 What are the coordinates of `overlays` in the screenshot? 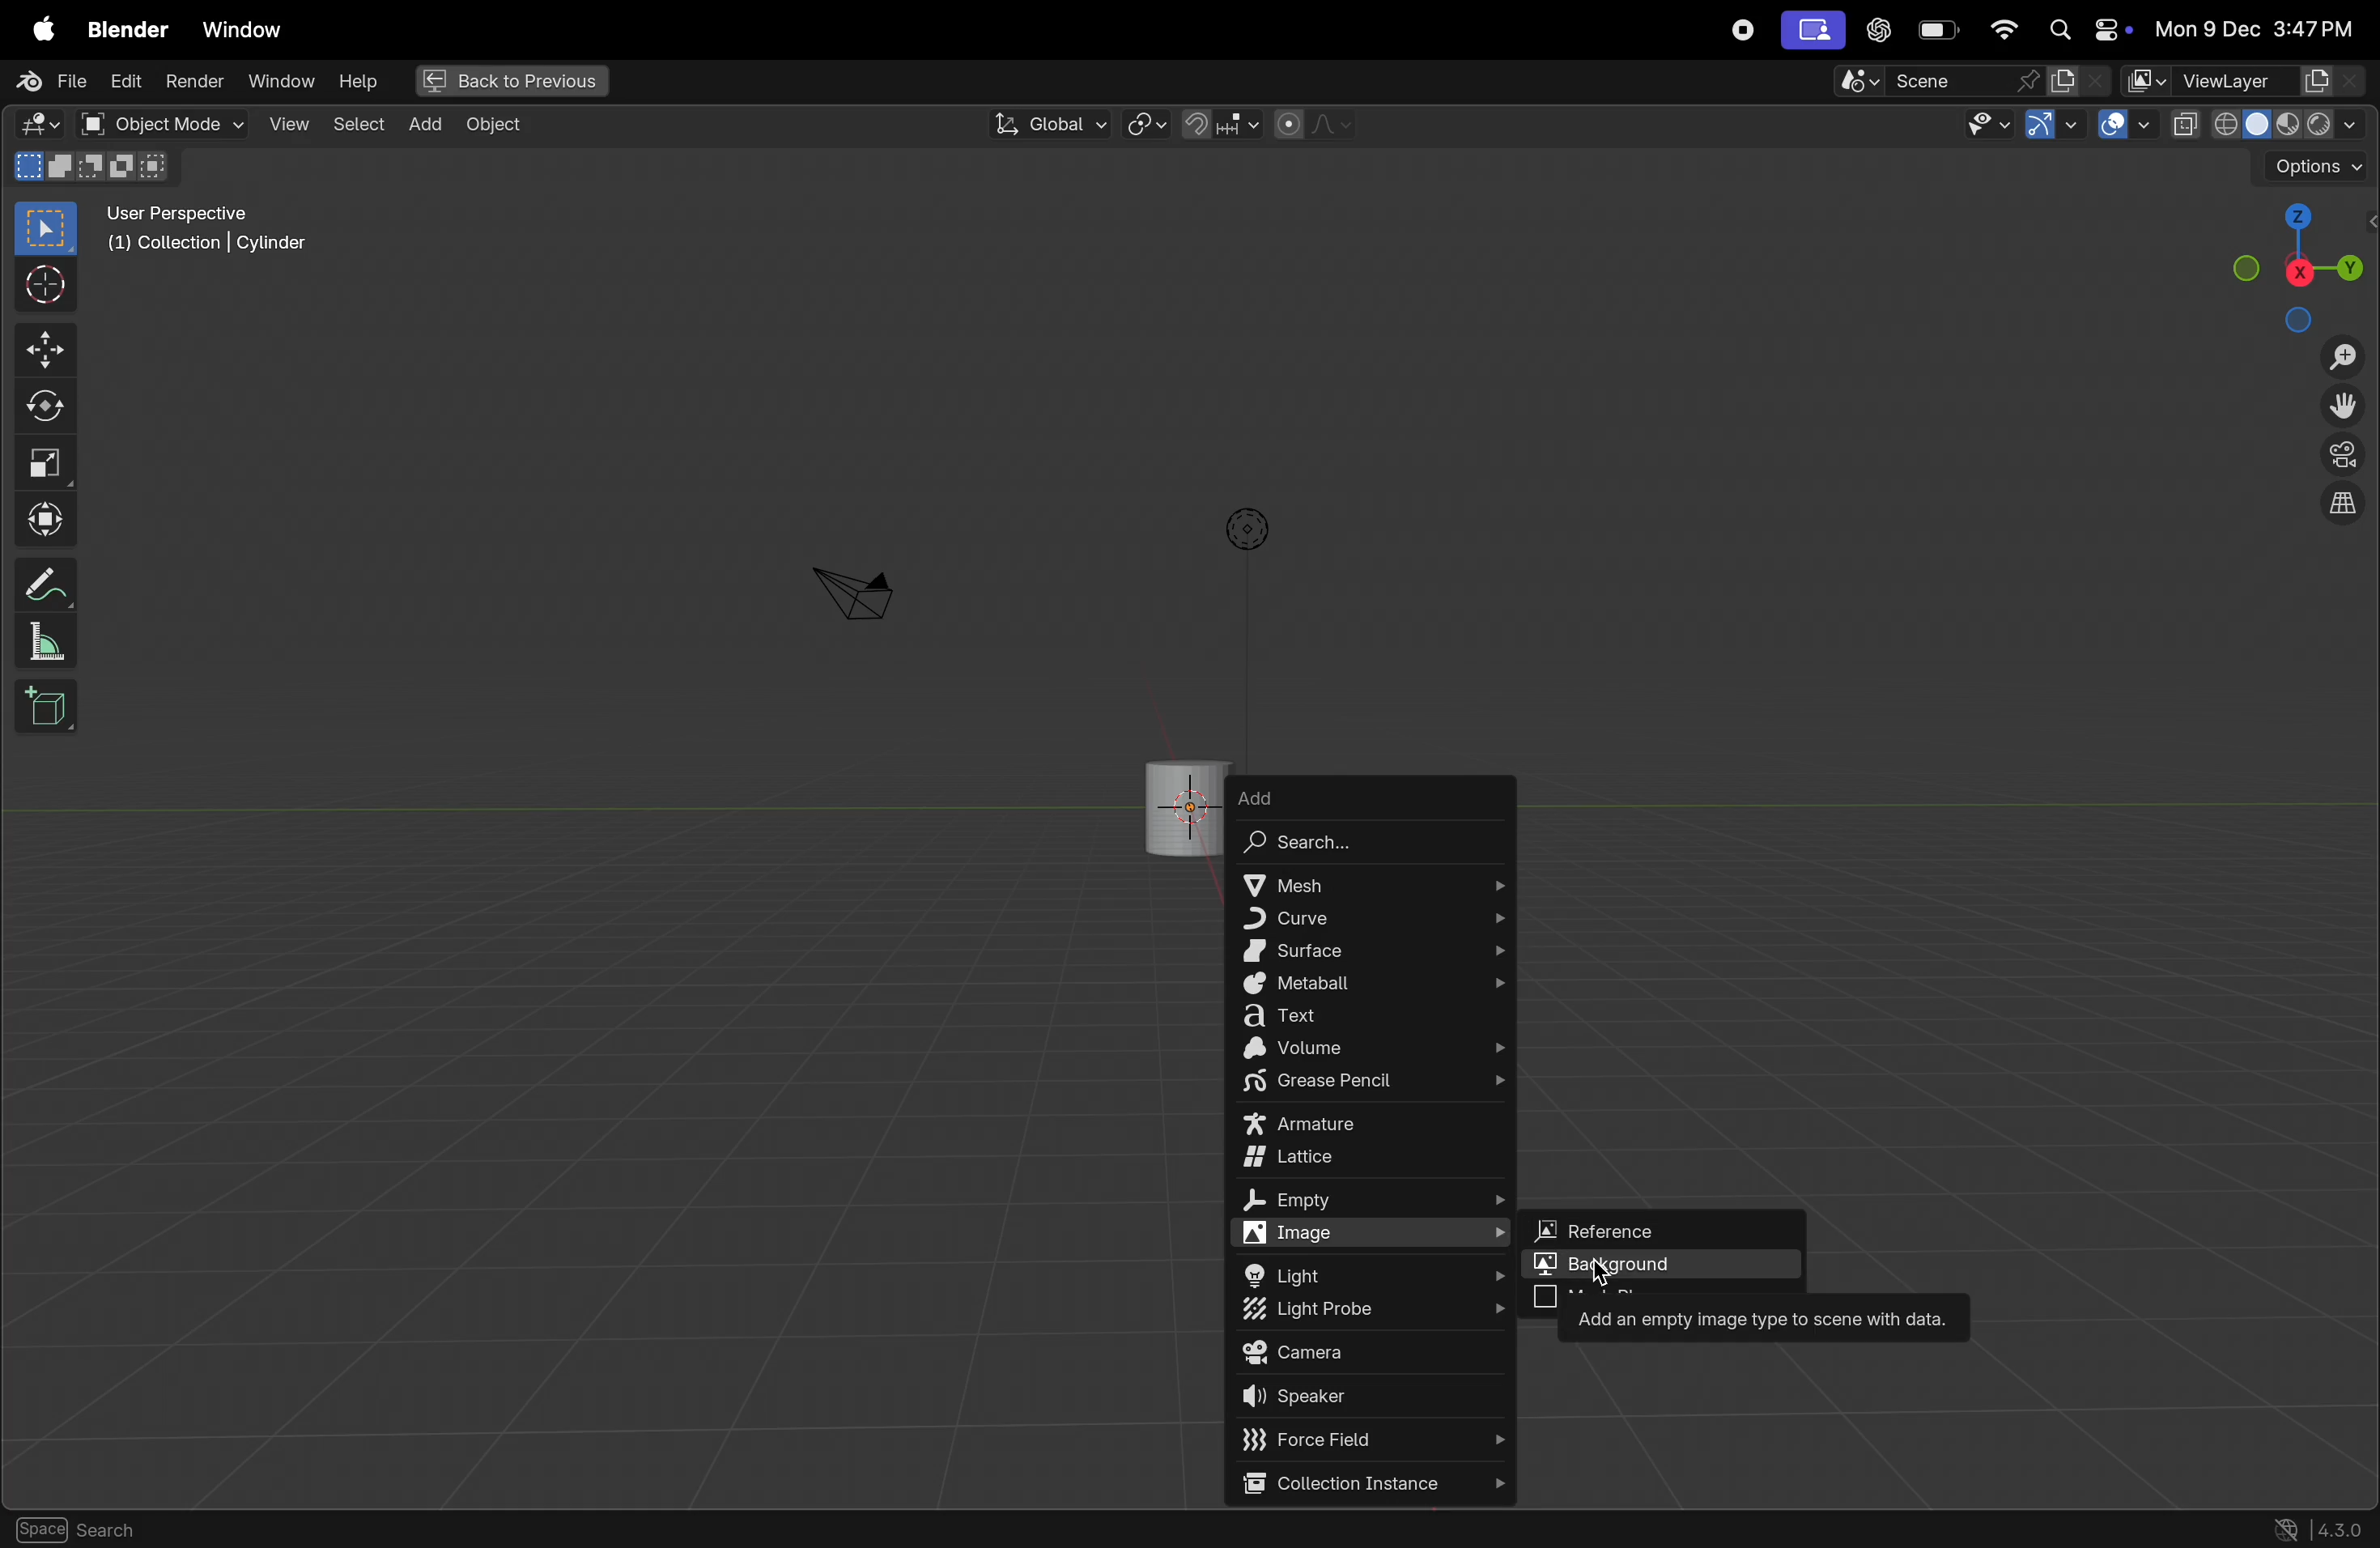 It's located at (2120, 125).